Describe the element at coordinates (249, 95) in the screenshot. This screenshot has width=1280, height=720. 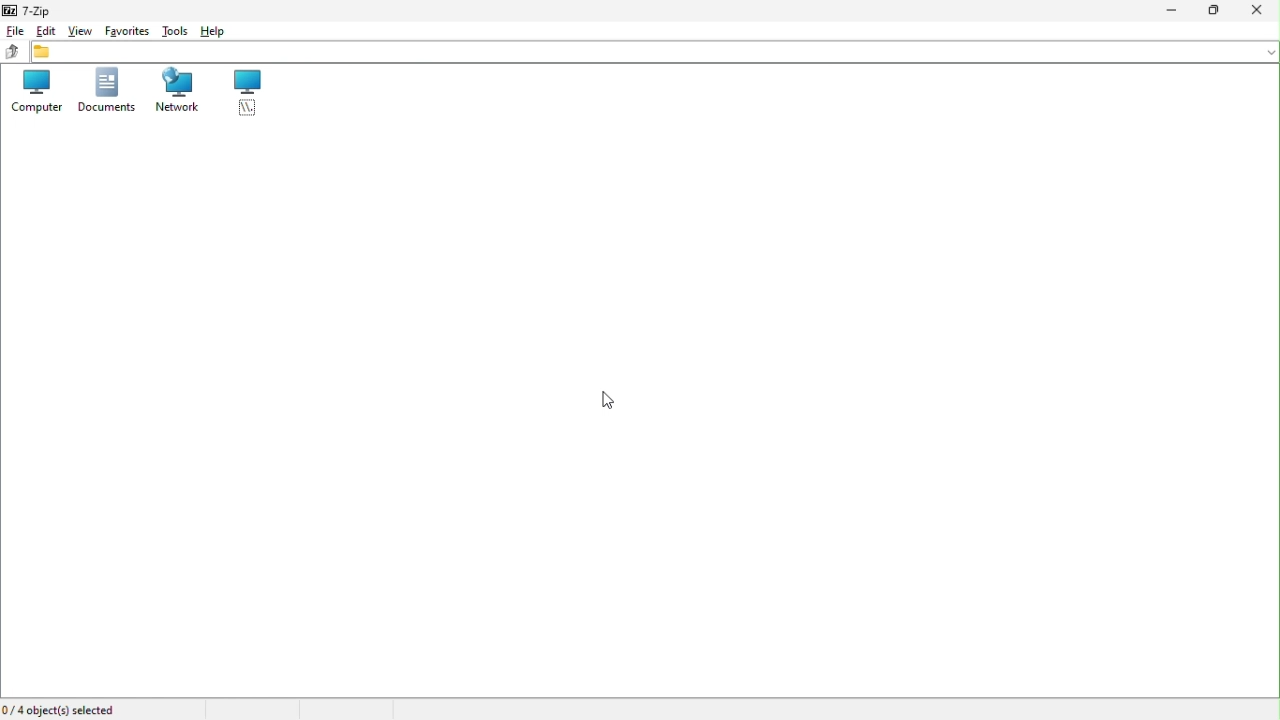
I see `Root` at that location.